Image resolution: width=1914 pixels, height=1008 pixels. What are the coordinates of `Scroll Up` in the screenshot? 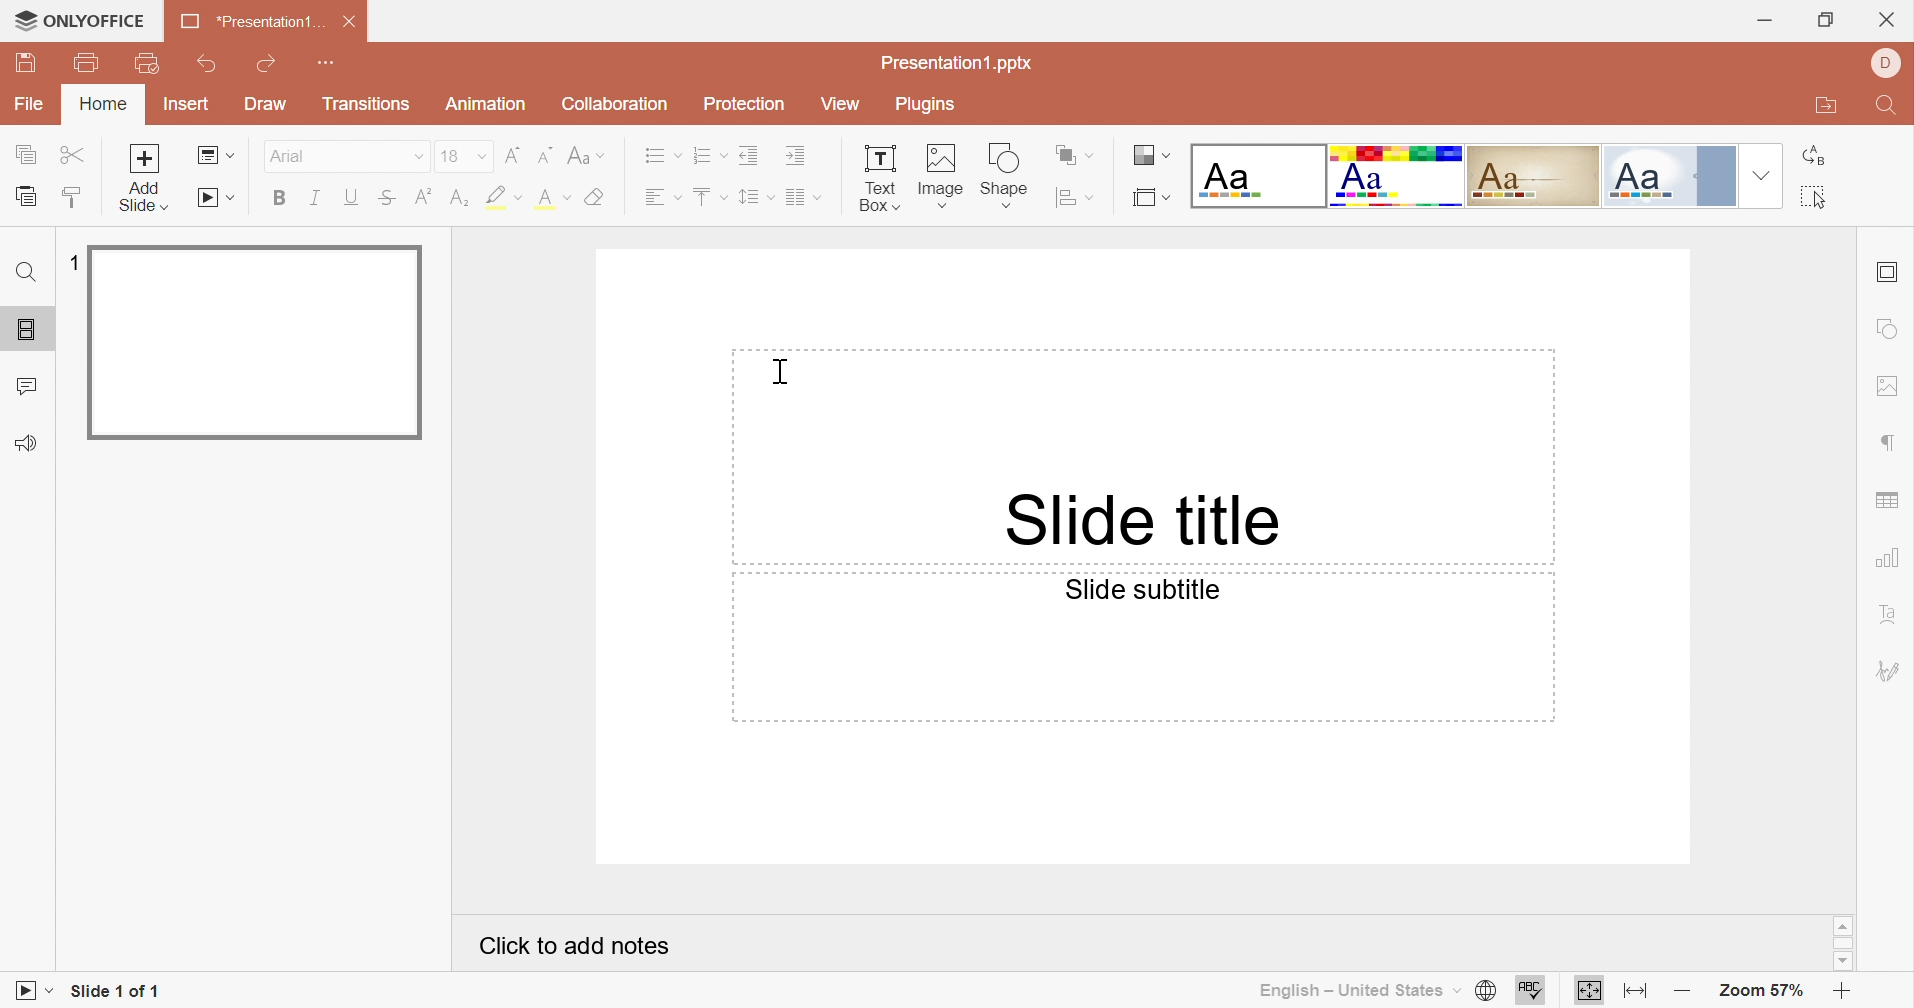 It's located at (1838, 926).